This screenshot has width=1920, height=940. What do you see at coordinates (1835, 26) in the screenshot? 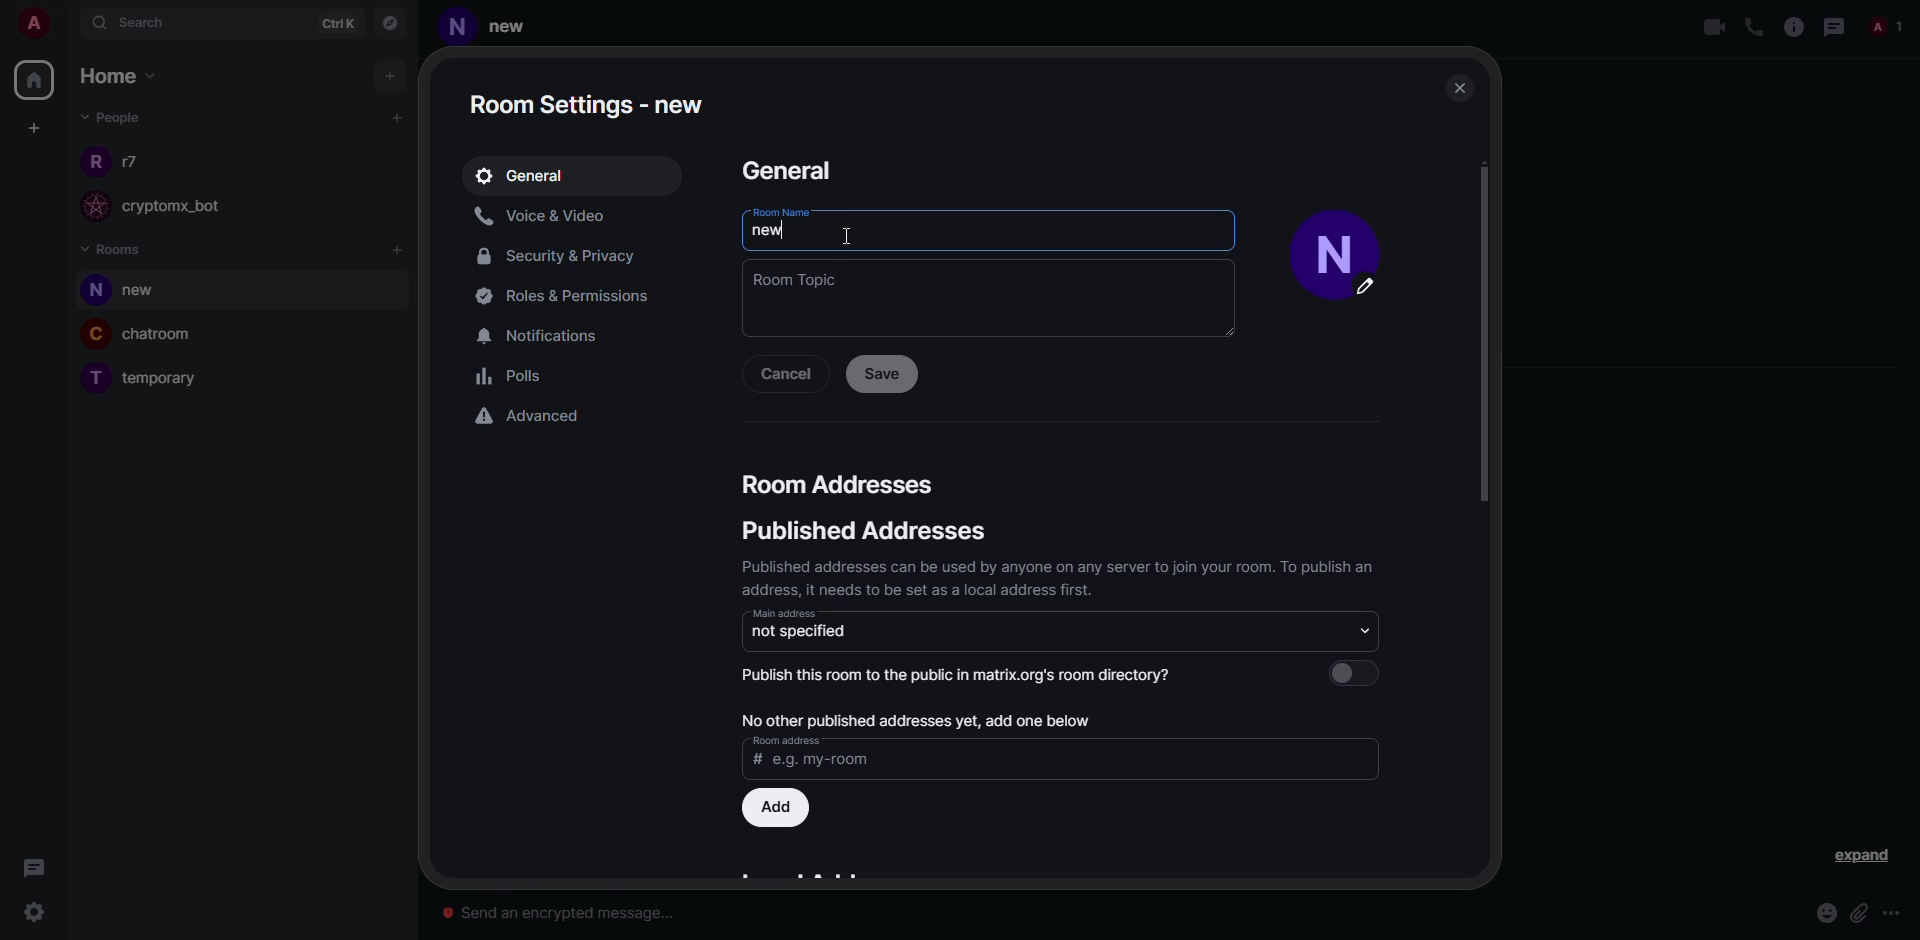
I see `threads` at bounding box center [1835, 26].